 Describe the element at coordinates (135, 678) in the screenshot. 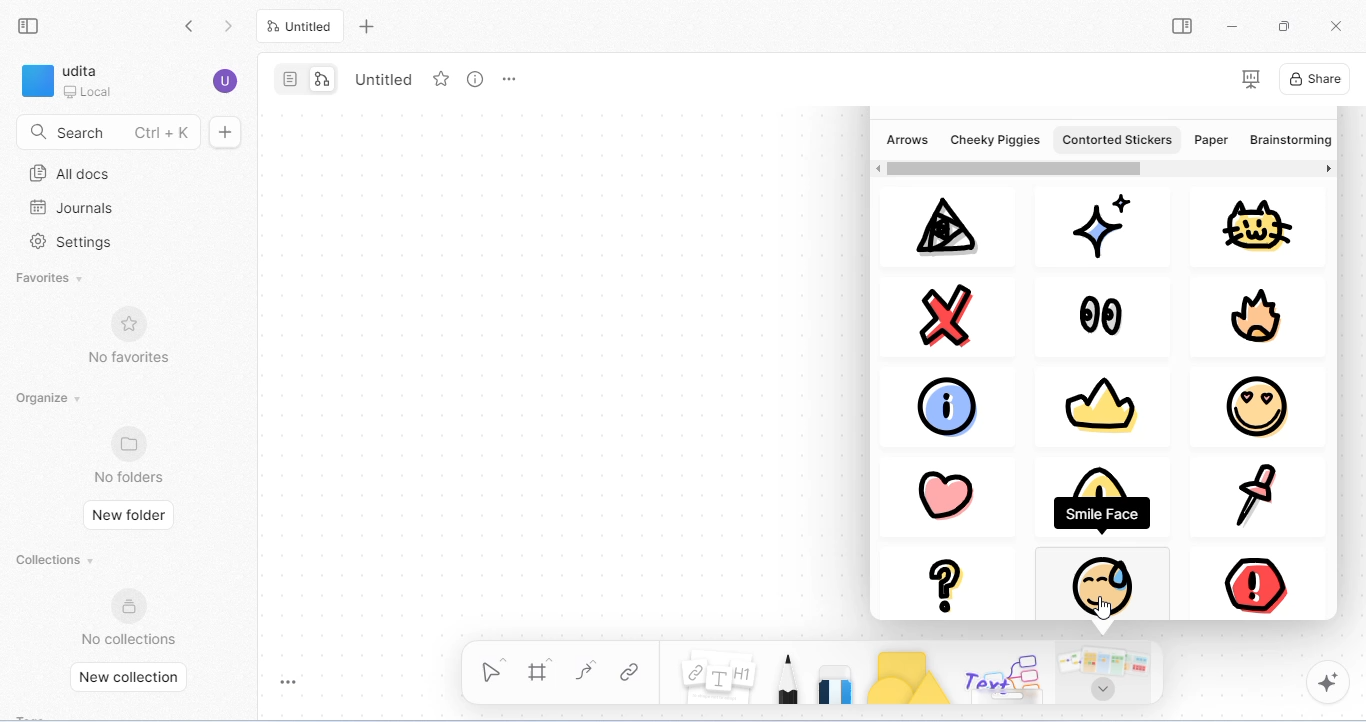

I see `new collection` at that location.